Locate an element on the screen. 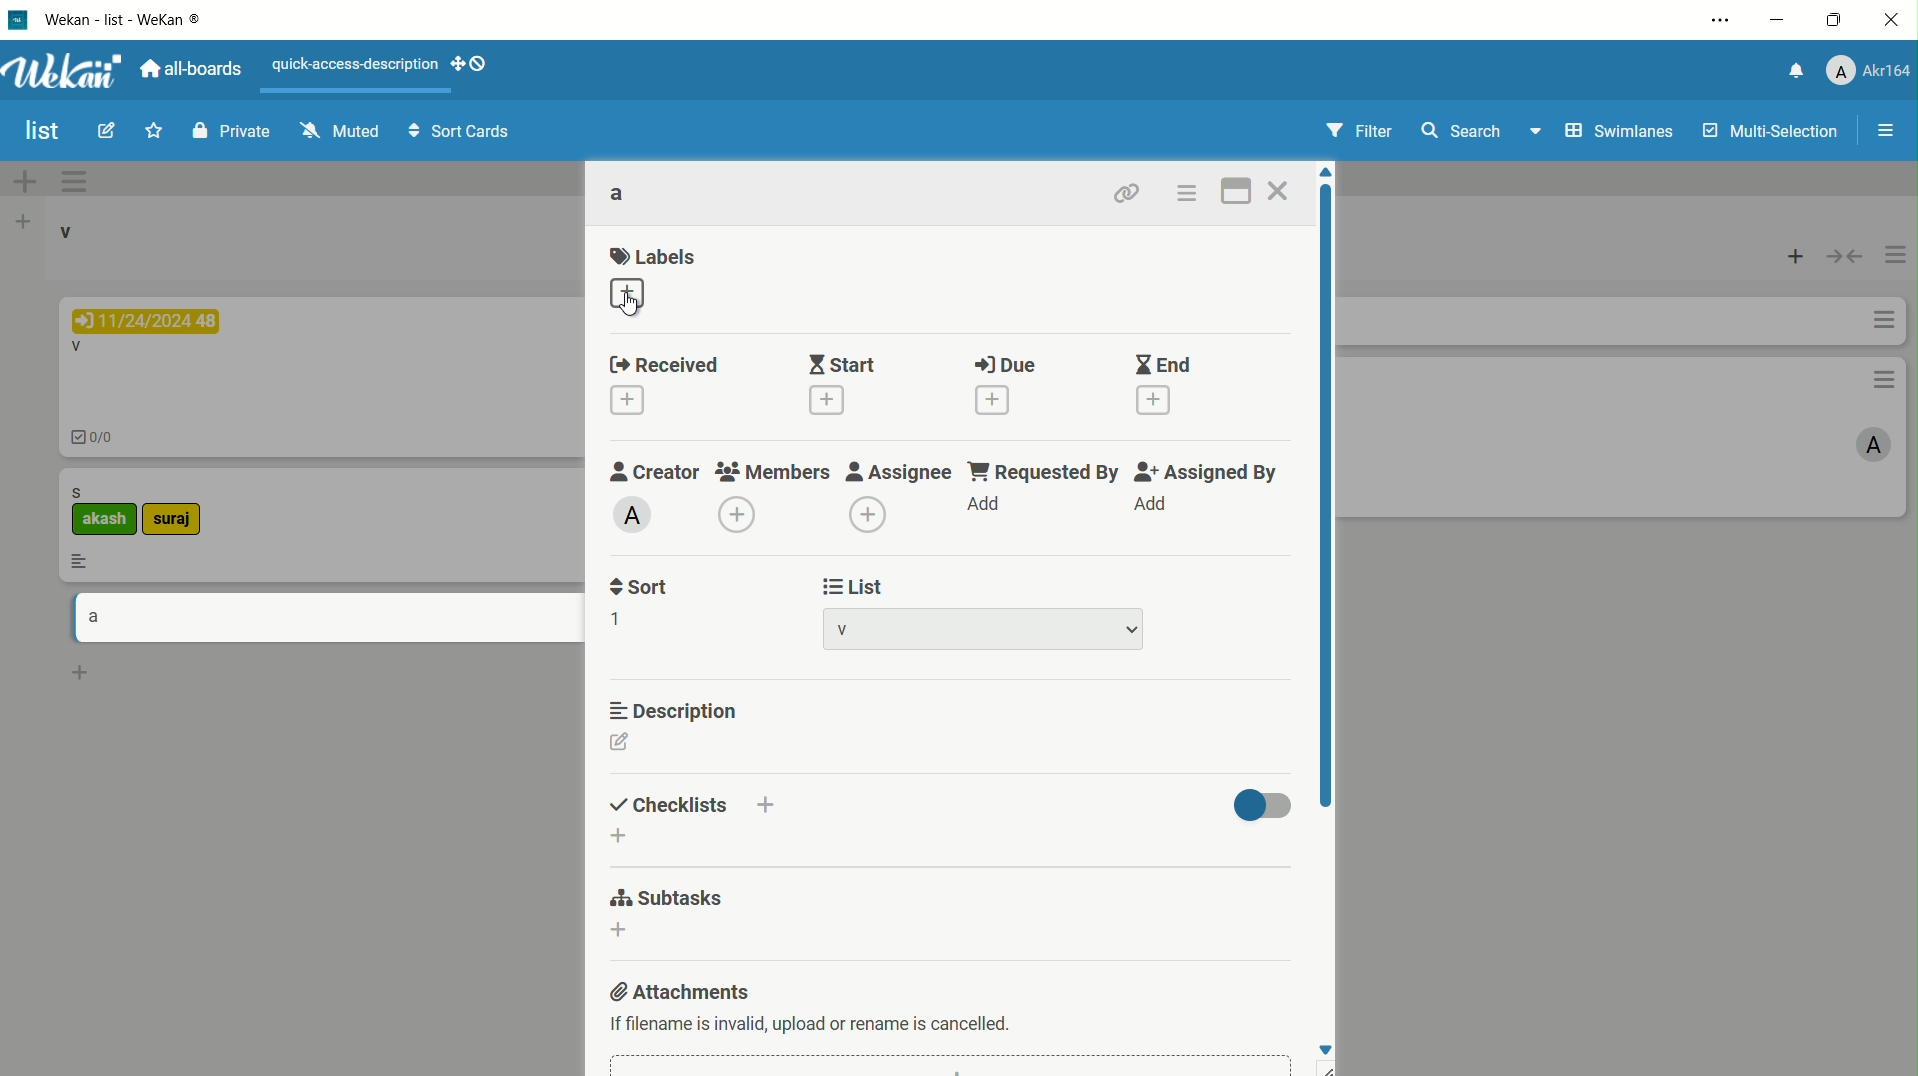 This screenshot has width=1918, height=1076. add is located at coordinates (19, 227).